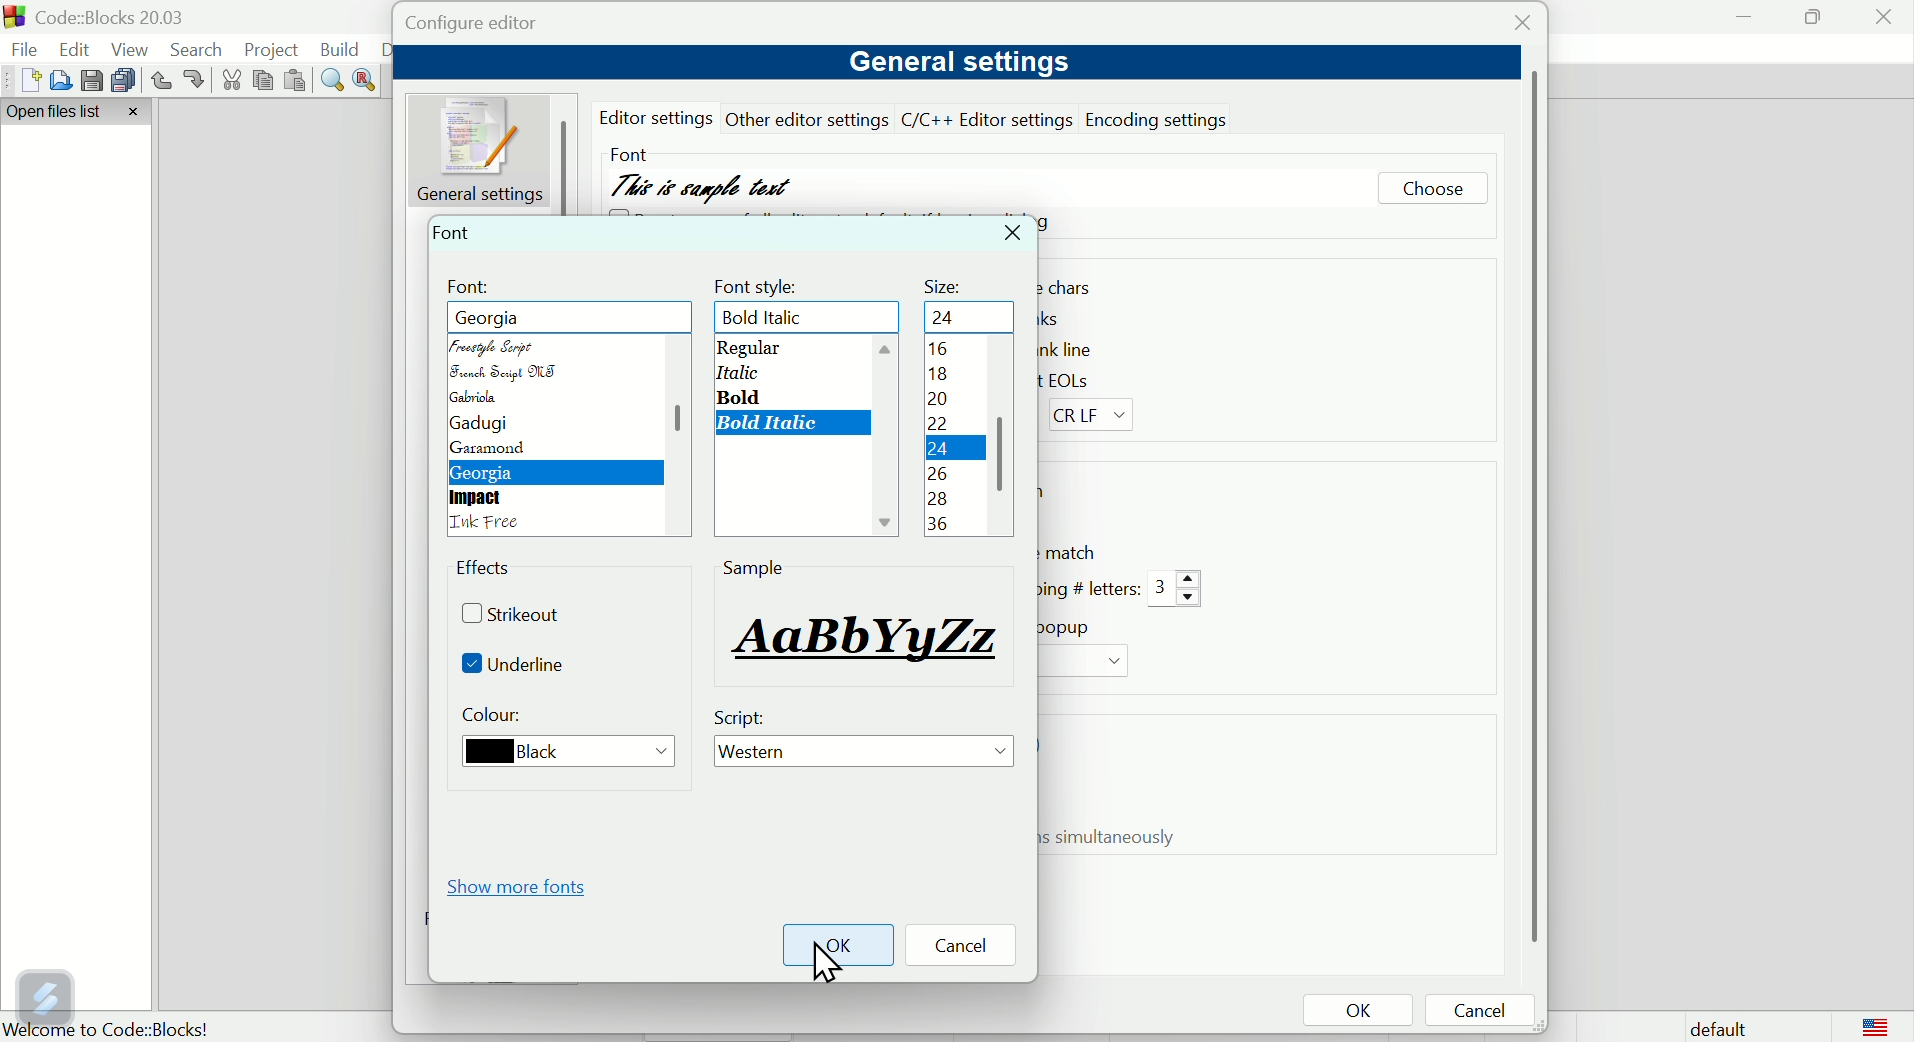  Describe the element at coordinates (1097, 416) in the screenshot. I see `CR LF` at that location.